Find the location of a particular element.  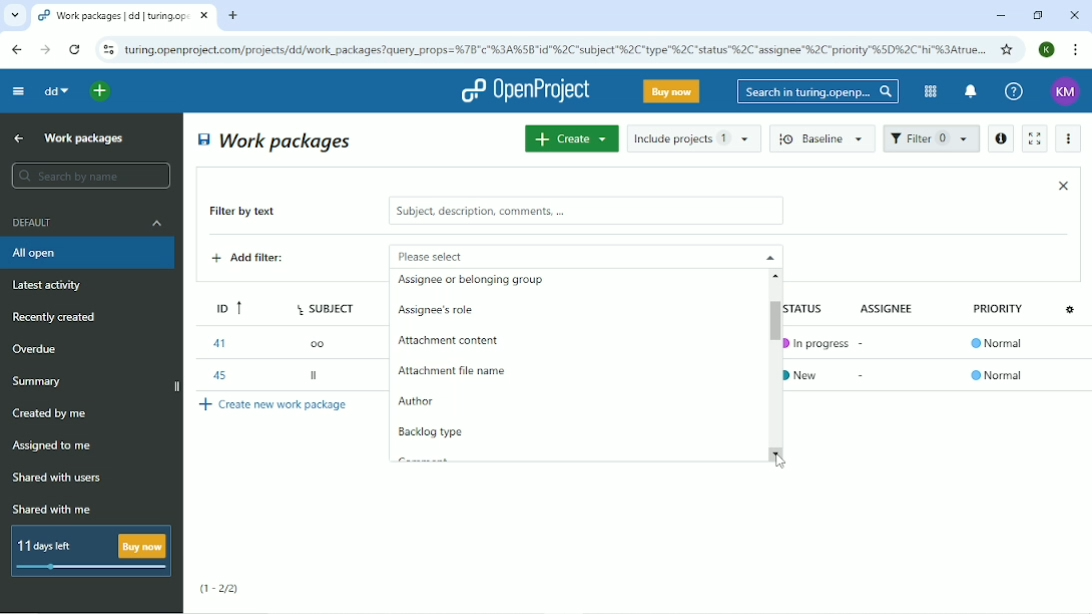

Activate zen mode is located at coordinates (1033, 138).